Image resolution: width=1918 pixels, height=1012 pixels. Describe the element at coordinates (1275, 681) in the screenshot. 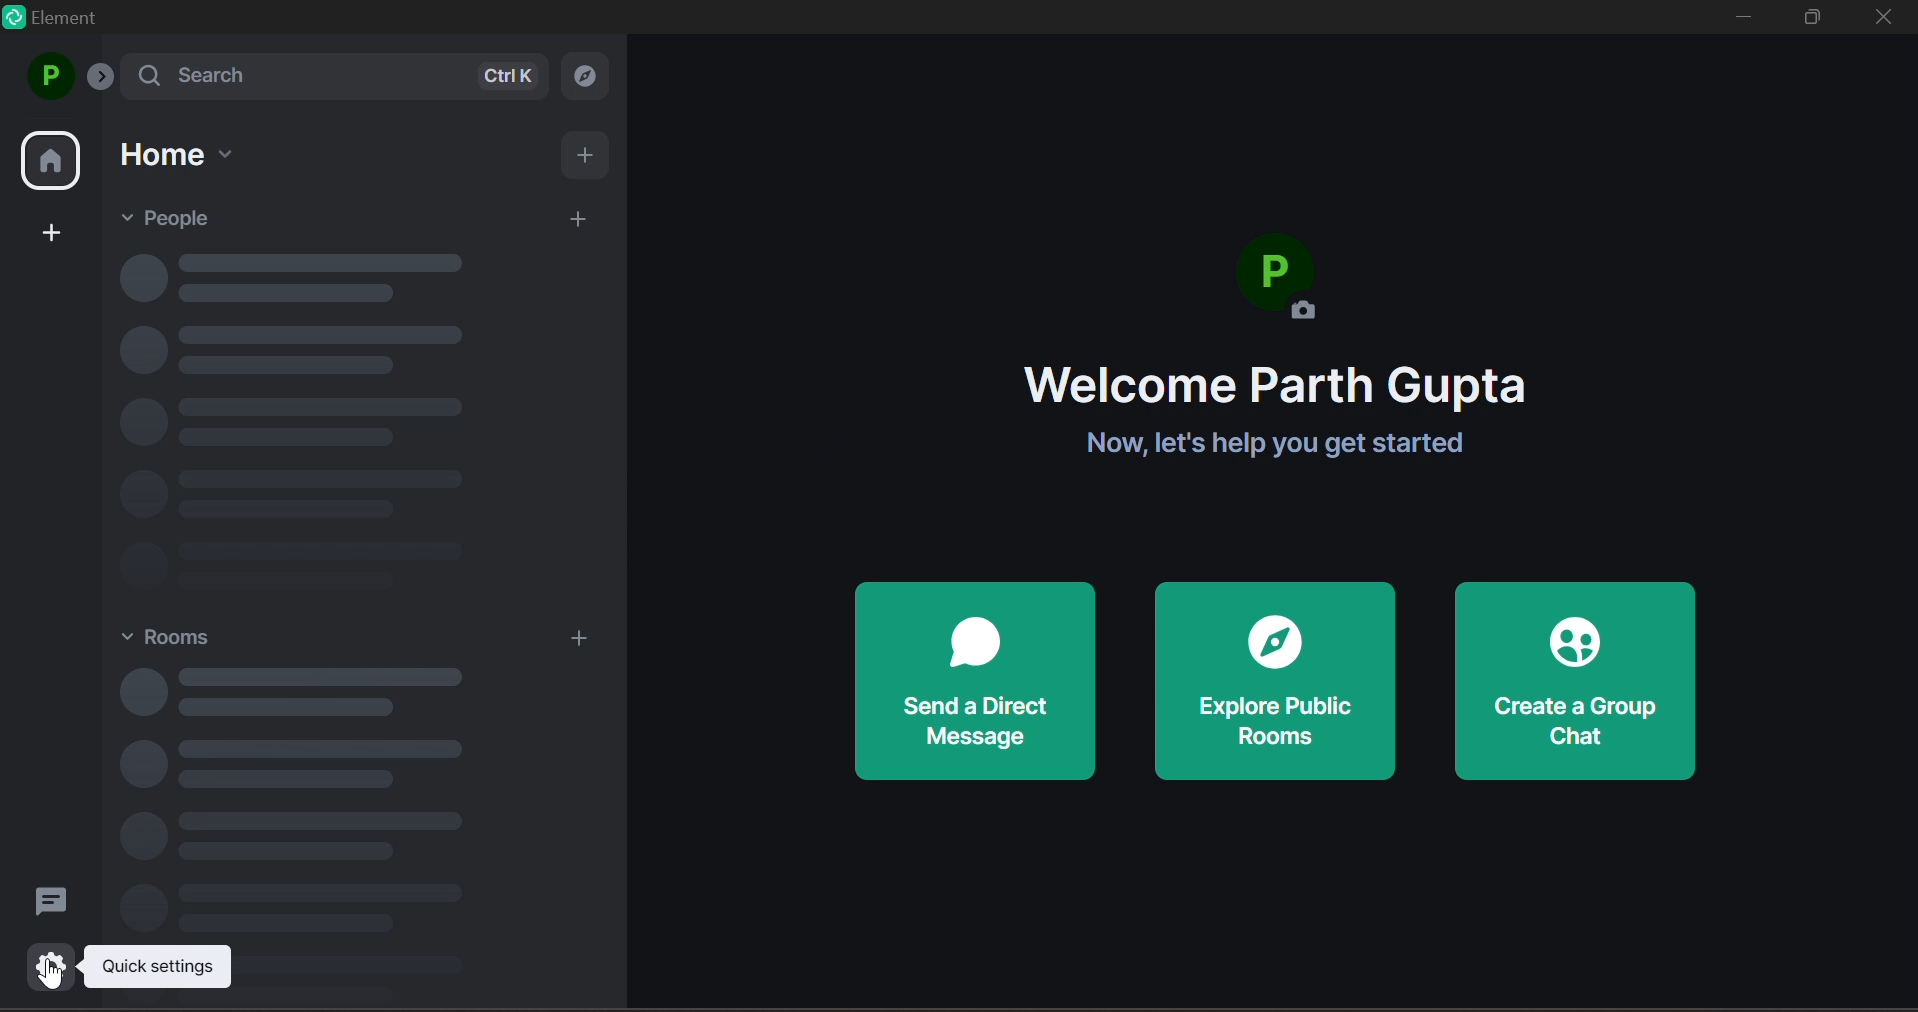

I see `explore public rooms` at that location.